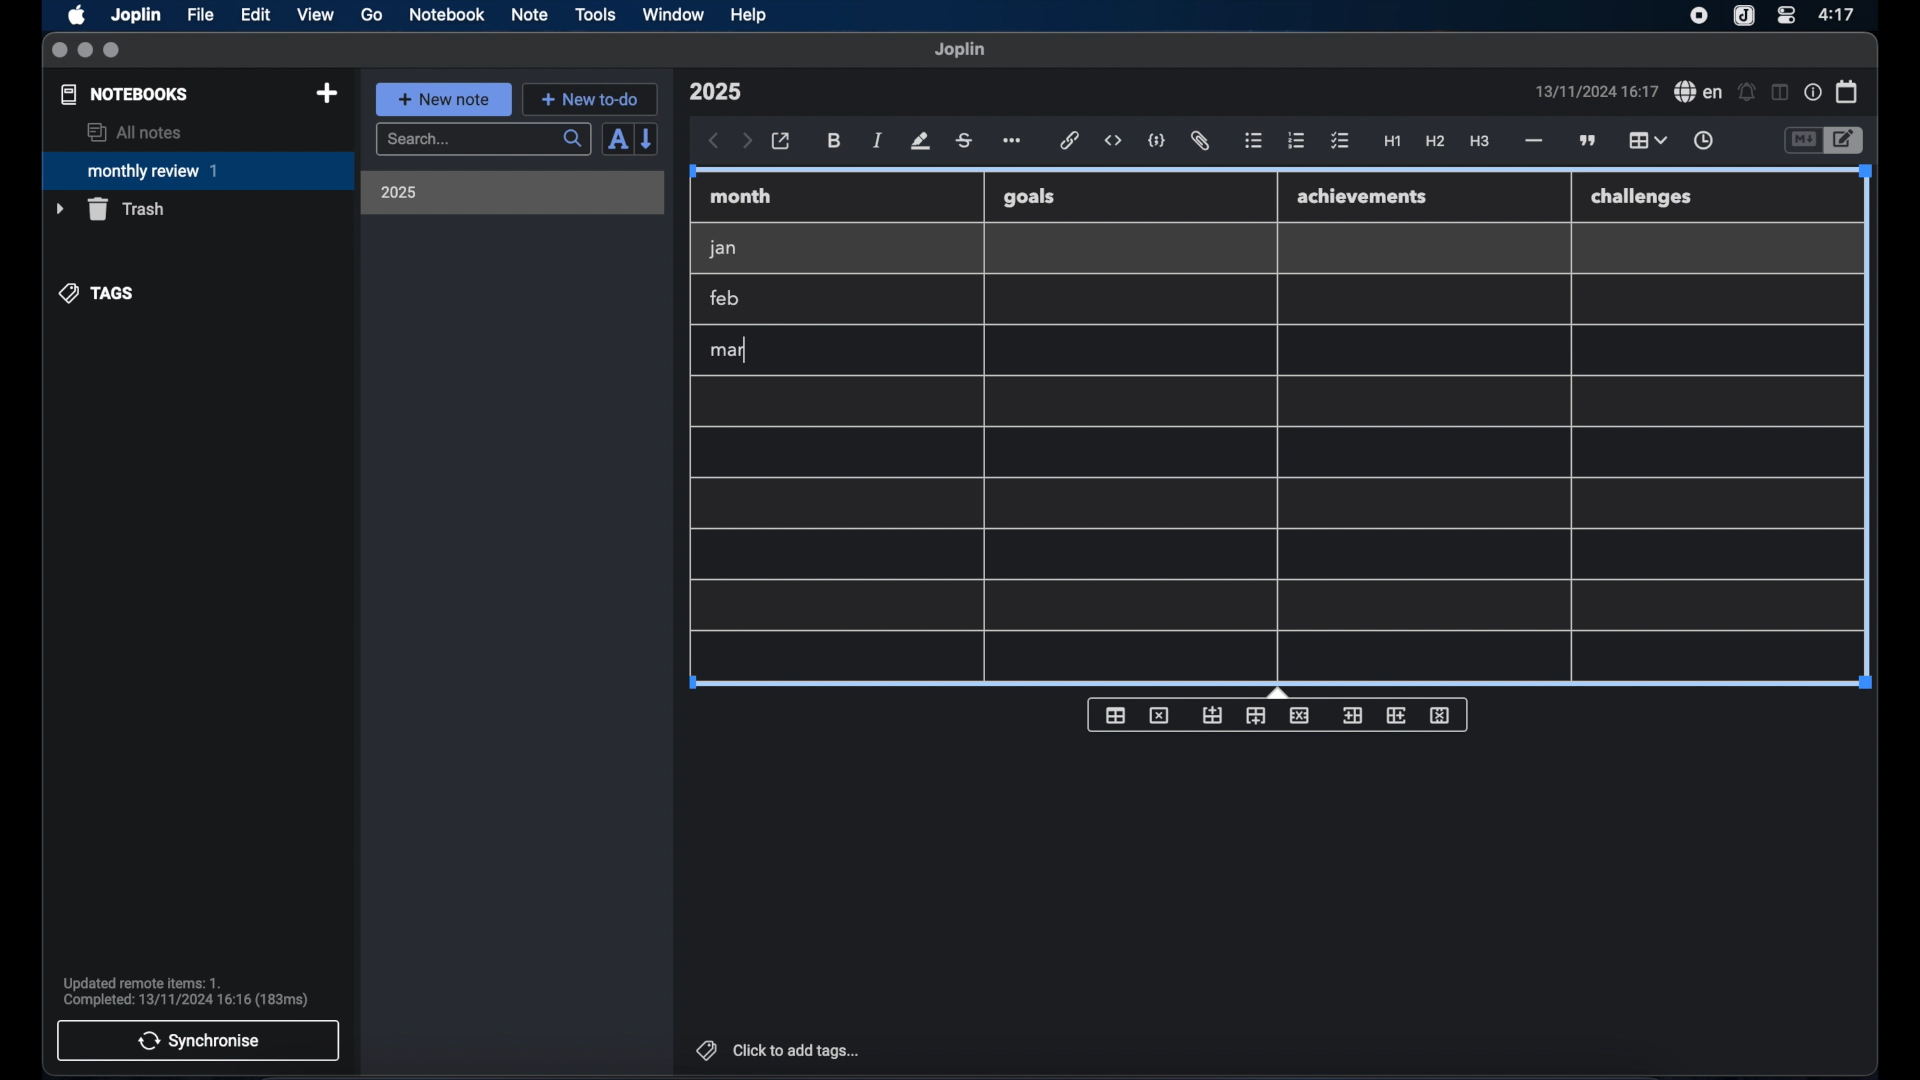  Describe the element at coordinates (1340, 142) in the screenshot. I see `check  list` at that location.